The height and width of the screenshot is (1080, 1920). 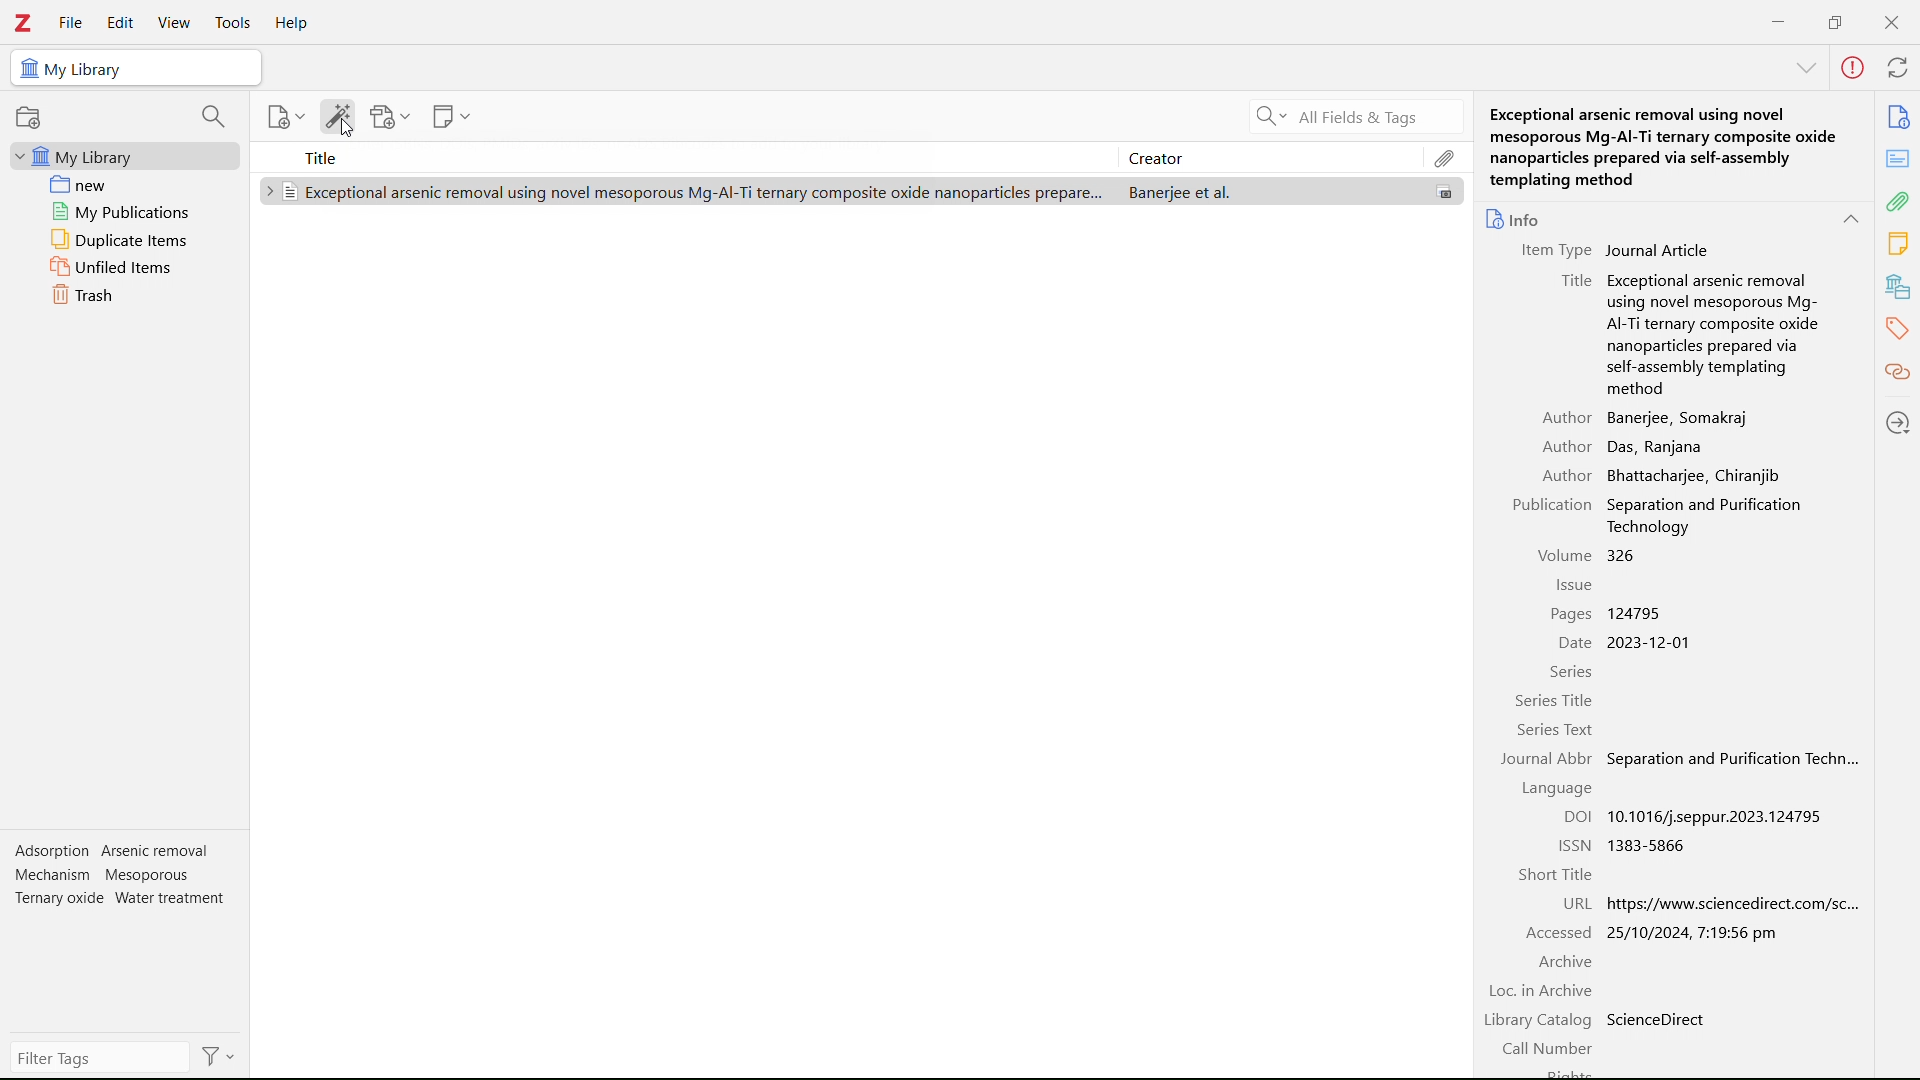 What do you see at coordinates (1899, 421) in the screenshot?
I see `locate` at bounding box center [1899, 421].